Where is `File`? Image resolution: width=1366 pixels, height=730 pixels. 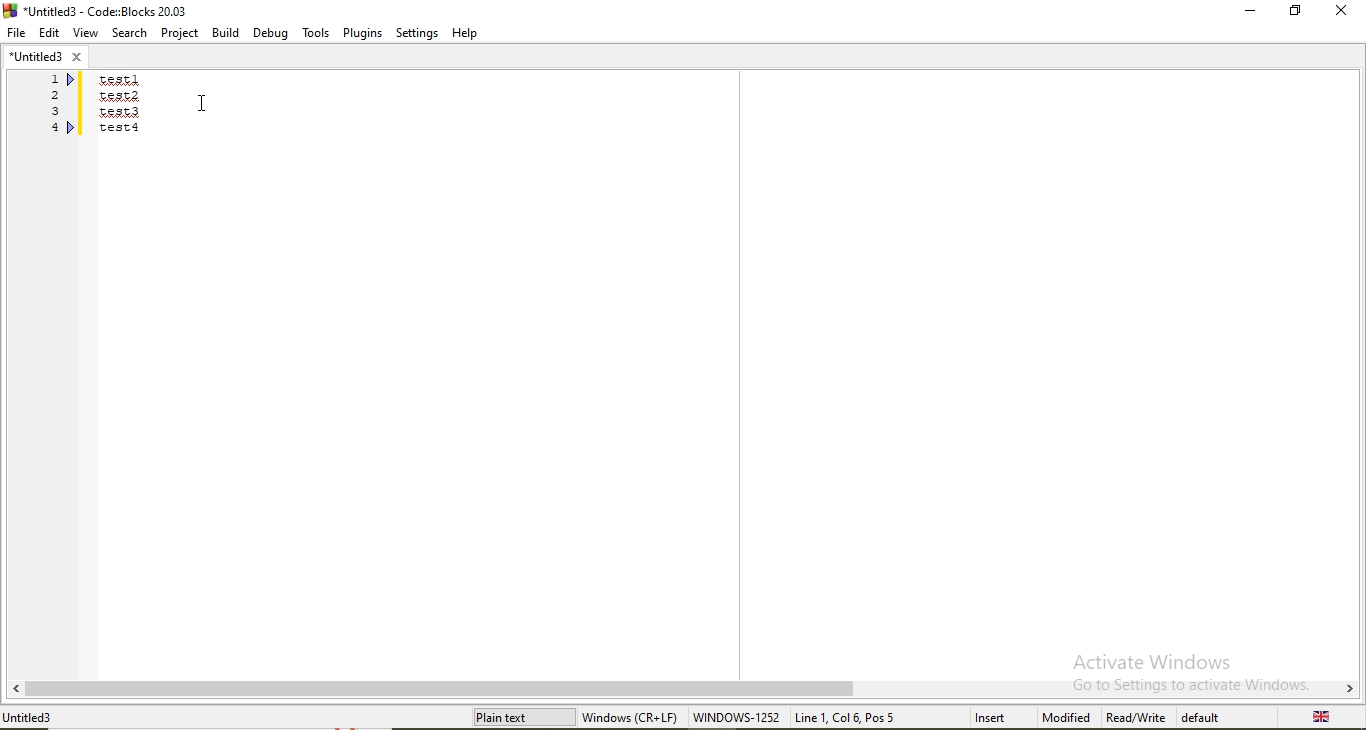 File is located at coordinates (16, 32).